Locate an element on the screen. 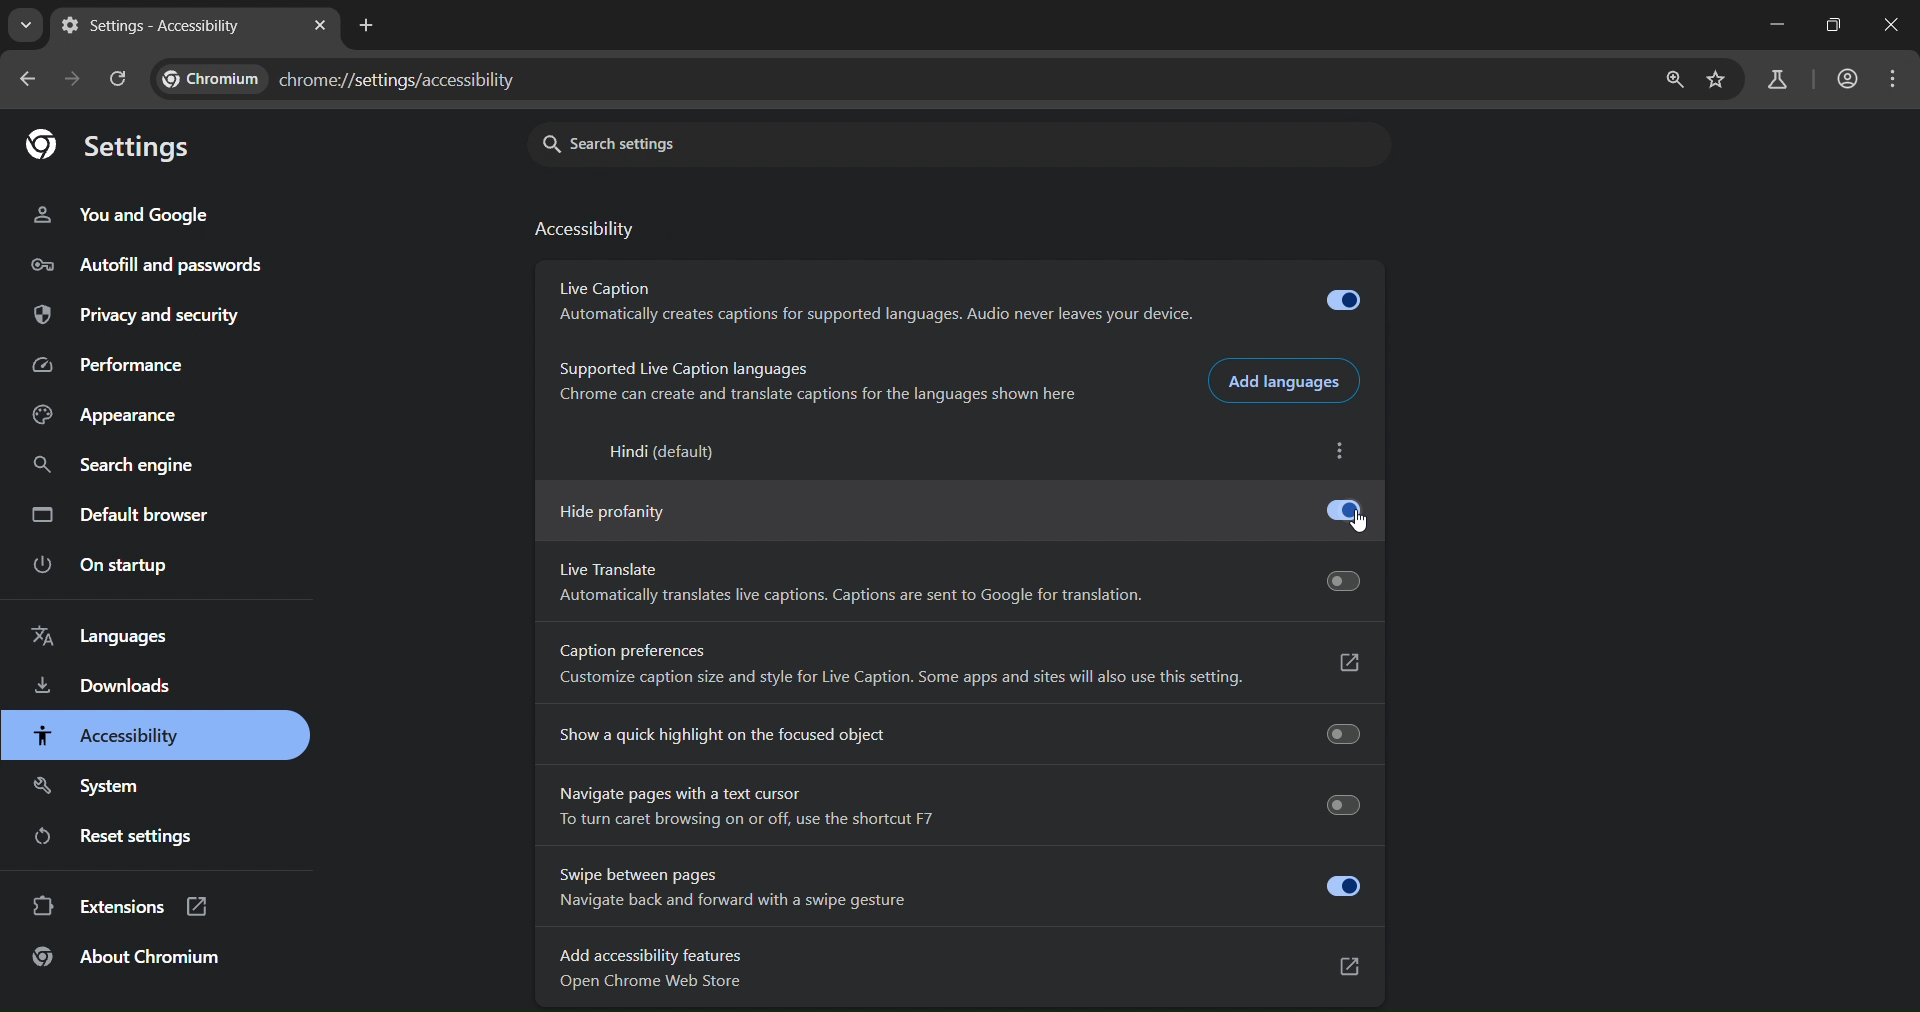 This screenshot has width=1920, height=1012. search settings is located at coordinates (691, 143).